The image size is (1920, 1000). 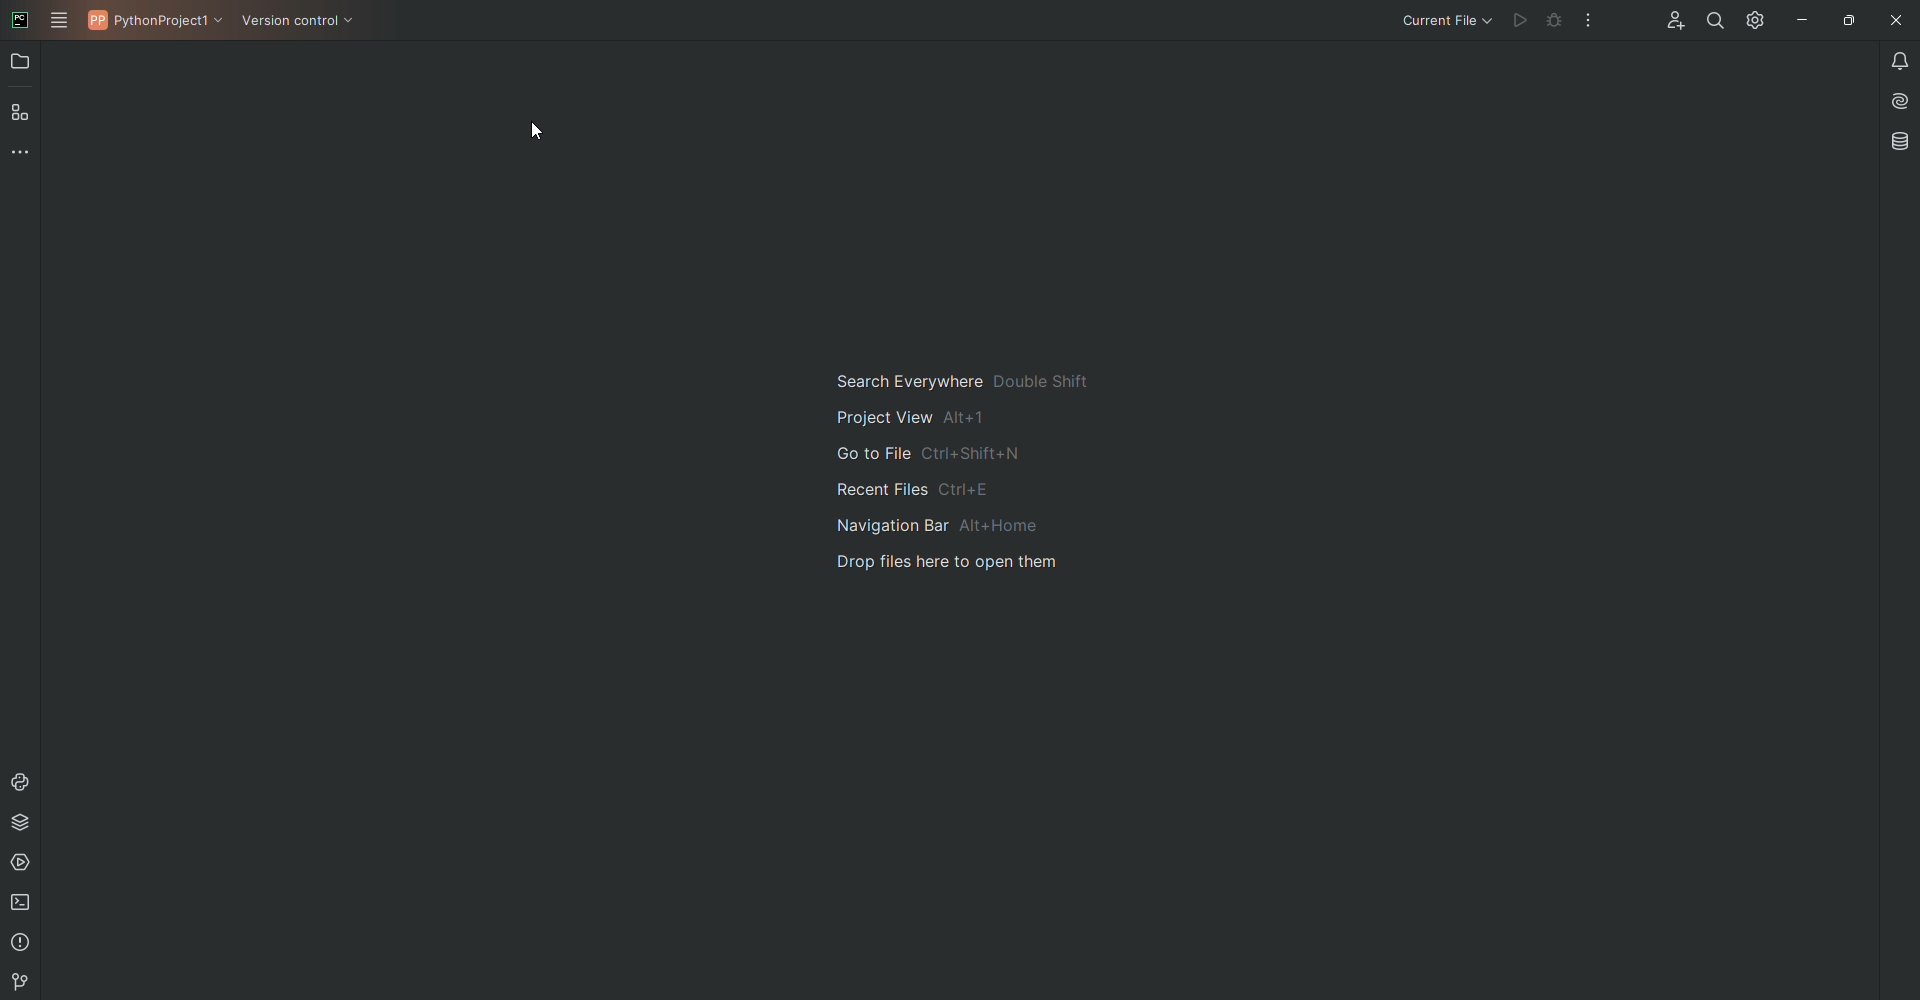 What do you see at coordinates (27, 826) in the screenshot?
I see `Packages` at bounding box center [27, 826].